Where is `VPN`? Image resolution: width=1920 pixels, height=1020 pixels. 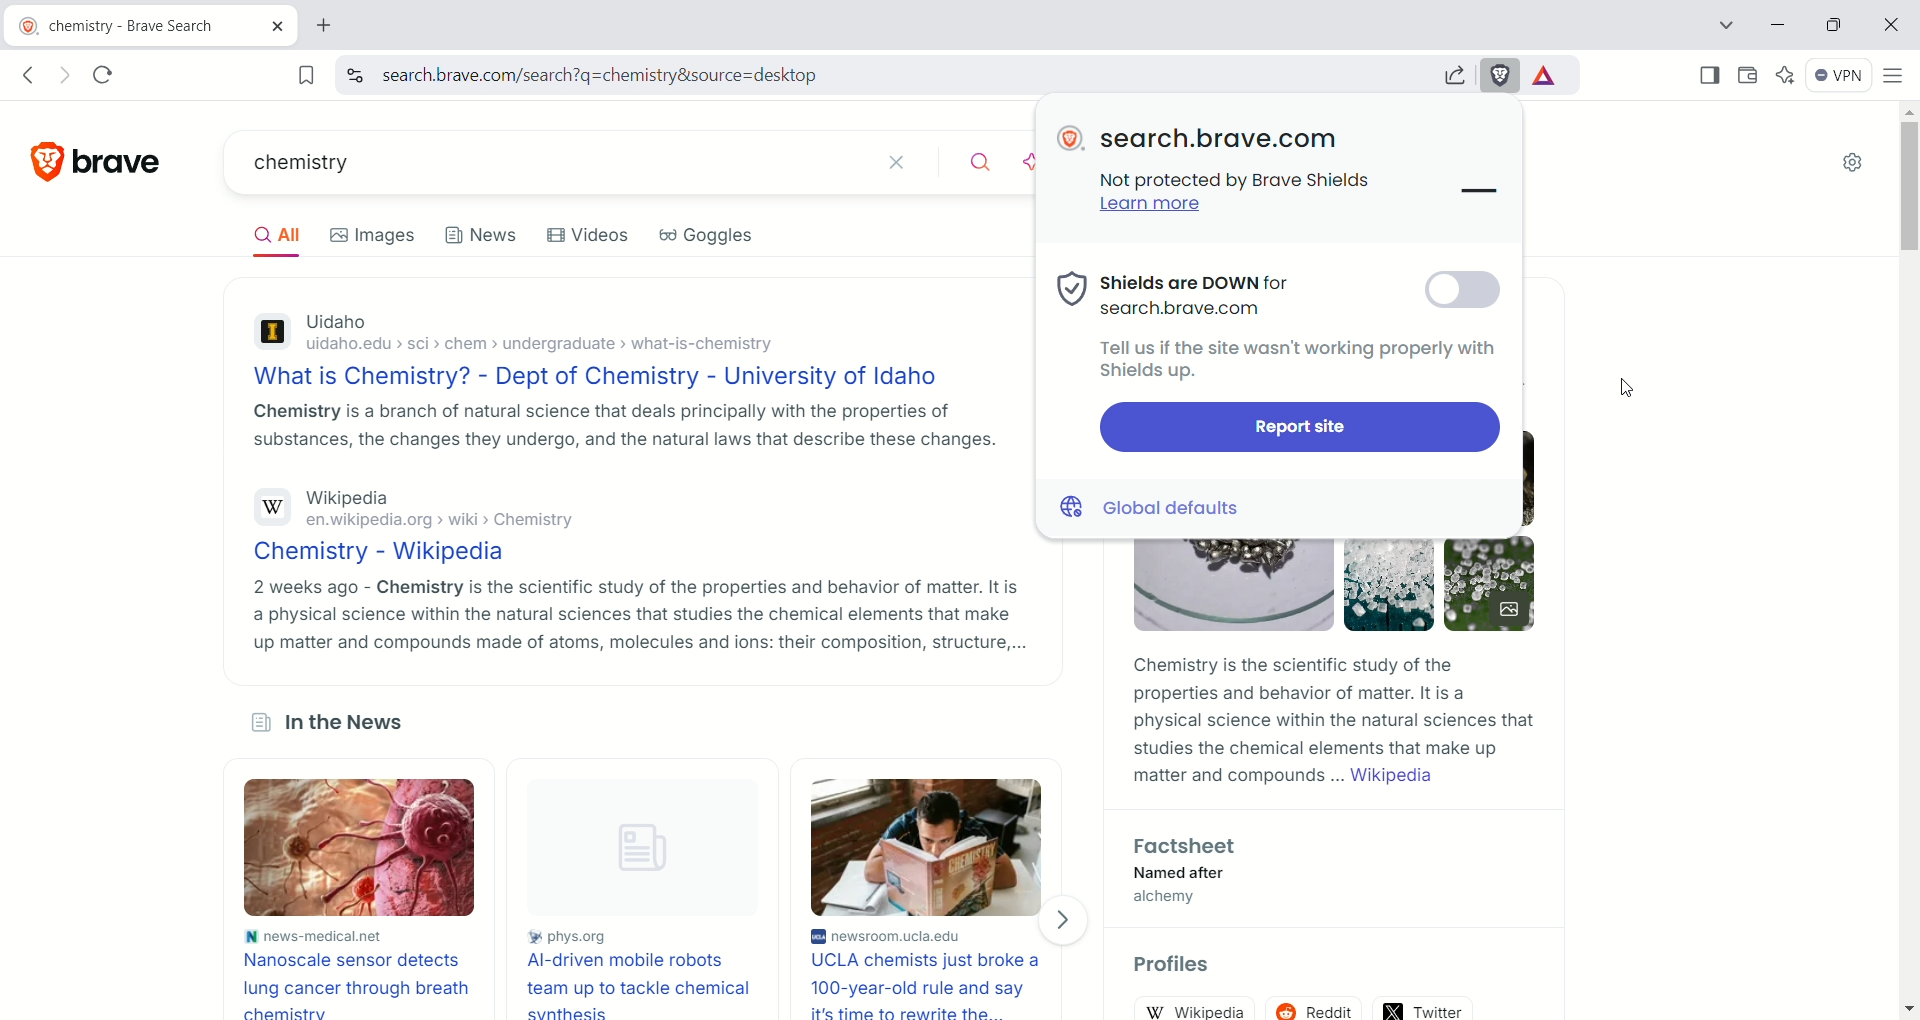
VPN is located at coordinates (1840, 78).